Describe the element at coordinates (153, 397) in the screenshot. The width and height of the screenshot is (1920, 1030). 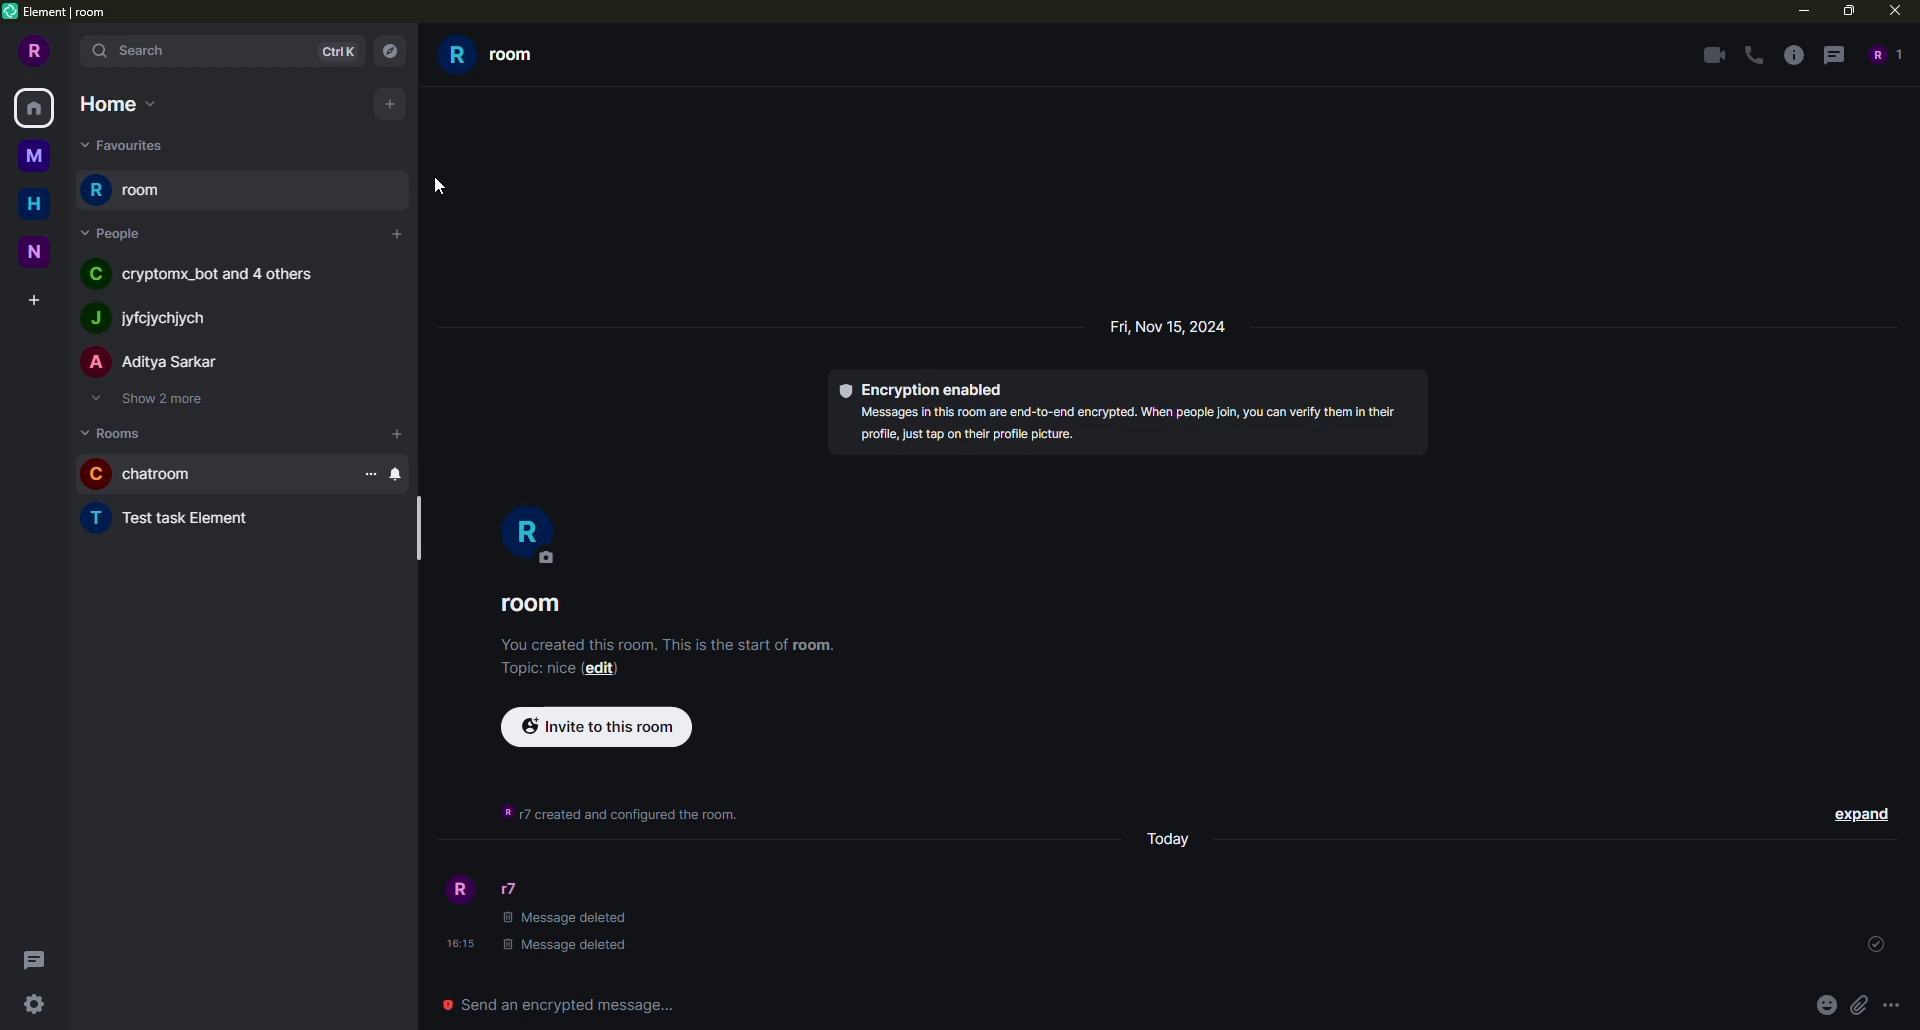
I see `show 2 more` at that location.